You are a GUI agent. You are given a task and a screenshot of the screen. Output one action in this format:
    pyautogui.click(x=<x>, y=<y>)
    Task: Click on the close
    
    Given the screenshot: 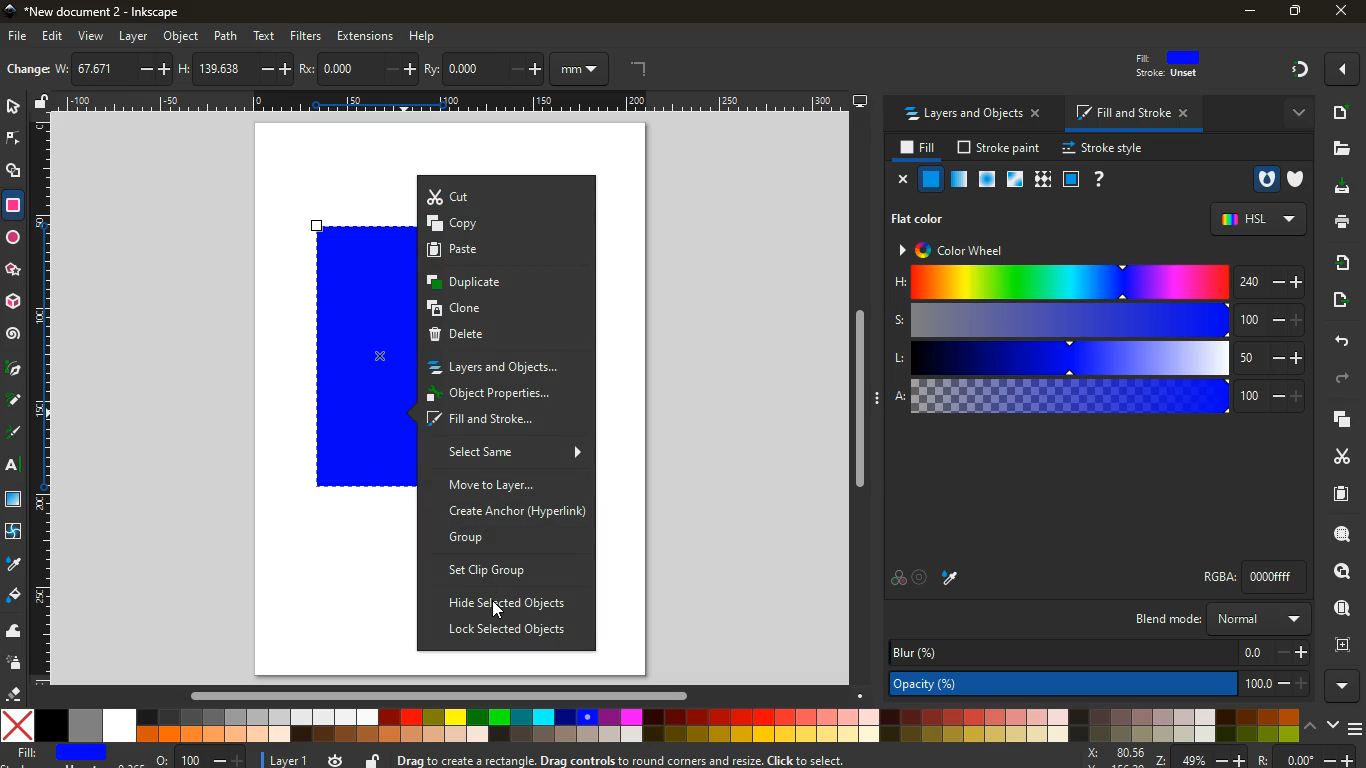 What is the action you would take?
    pyautogui.click(x=905, y=181)
    